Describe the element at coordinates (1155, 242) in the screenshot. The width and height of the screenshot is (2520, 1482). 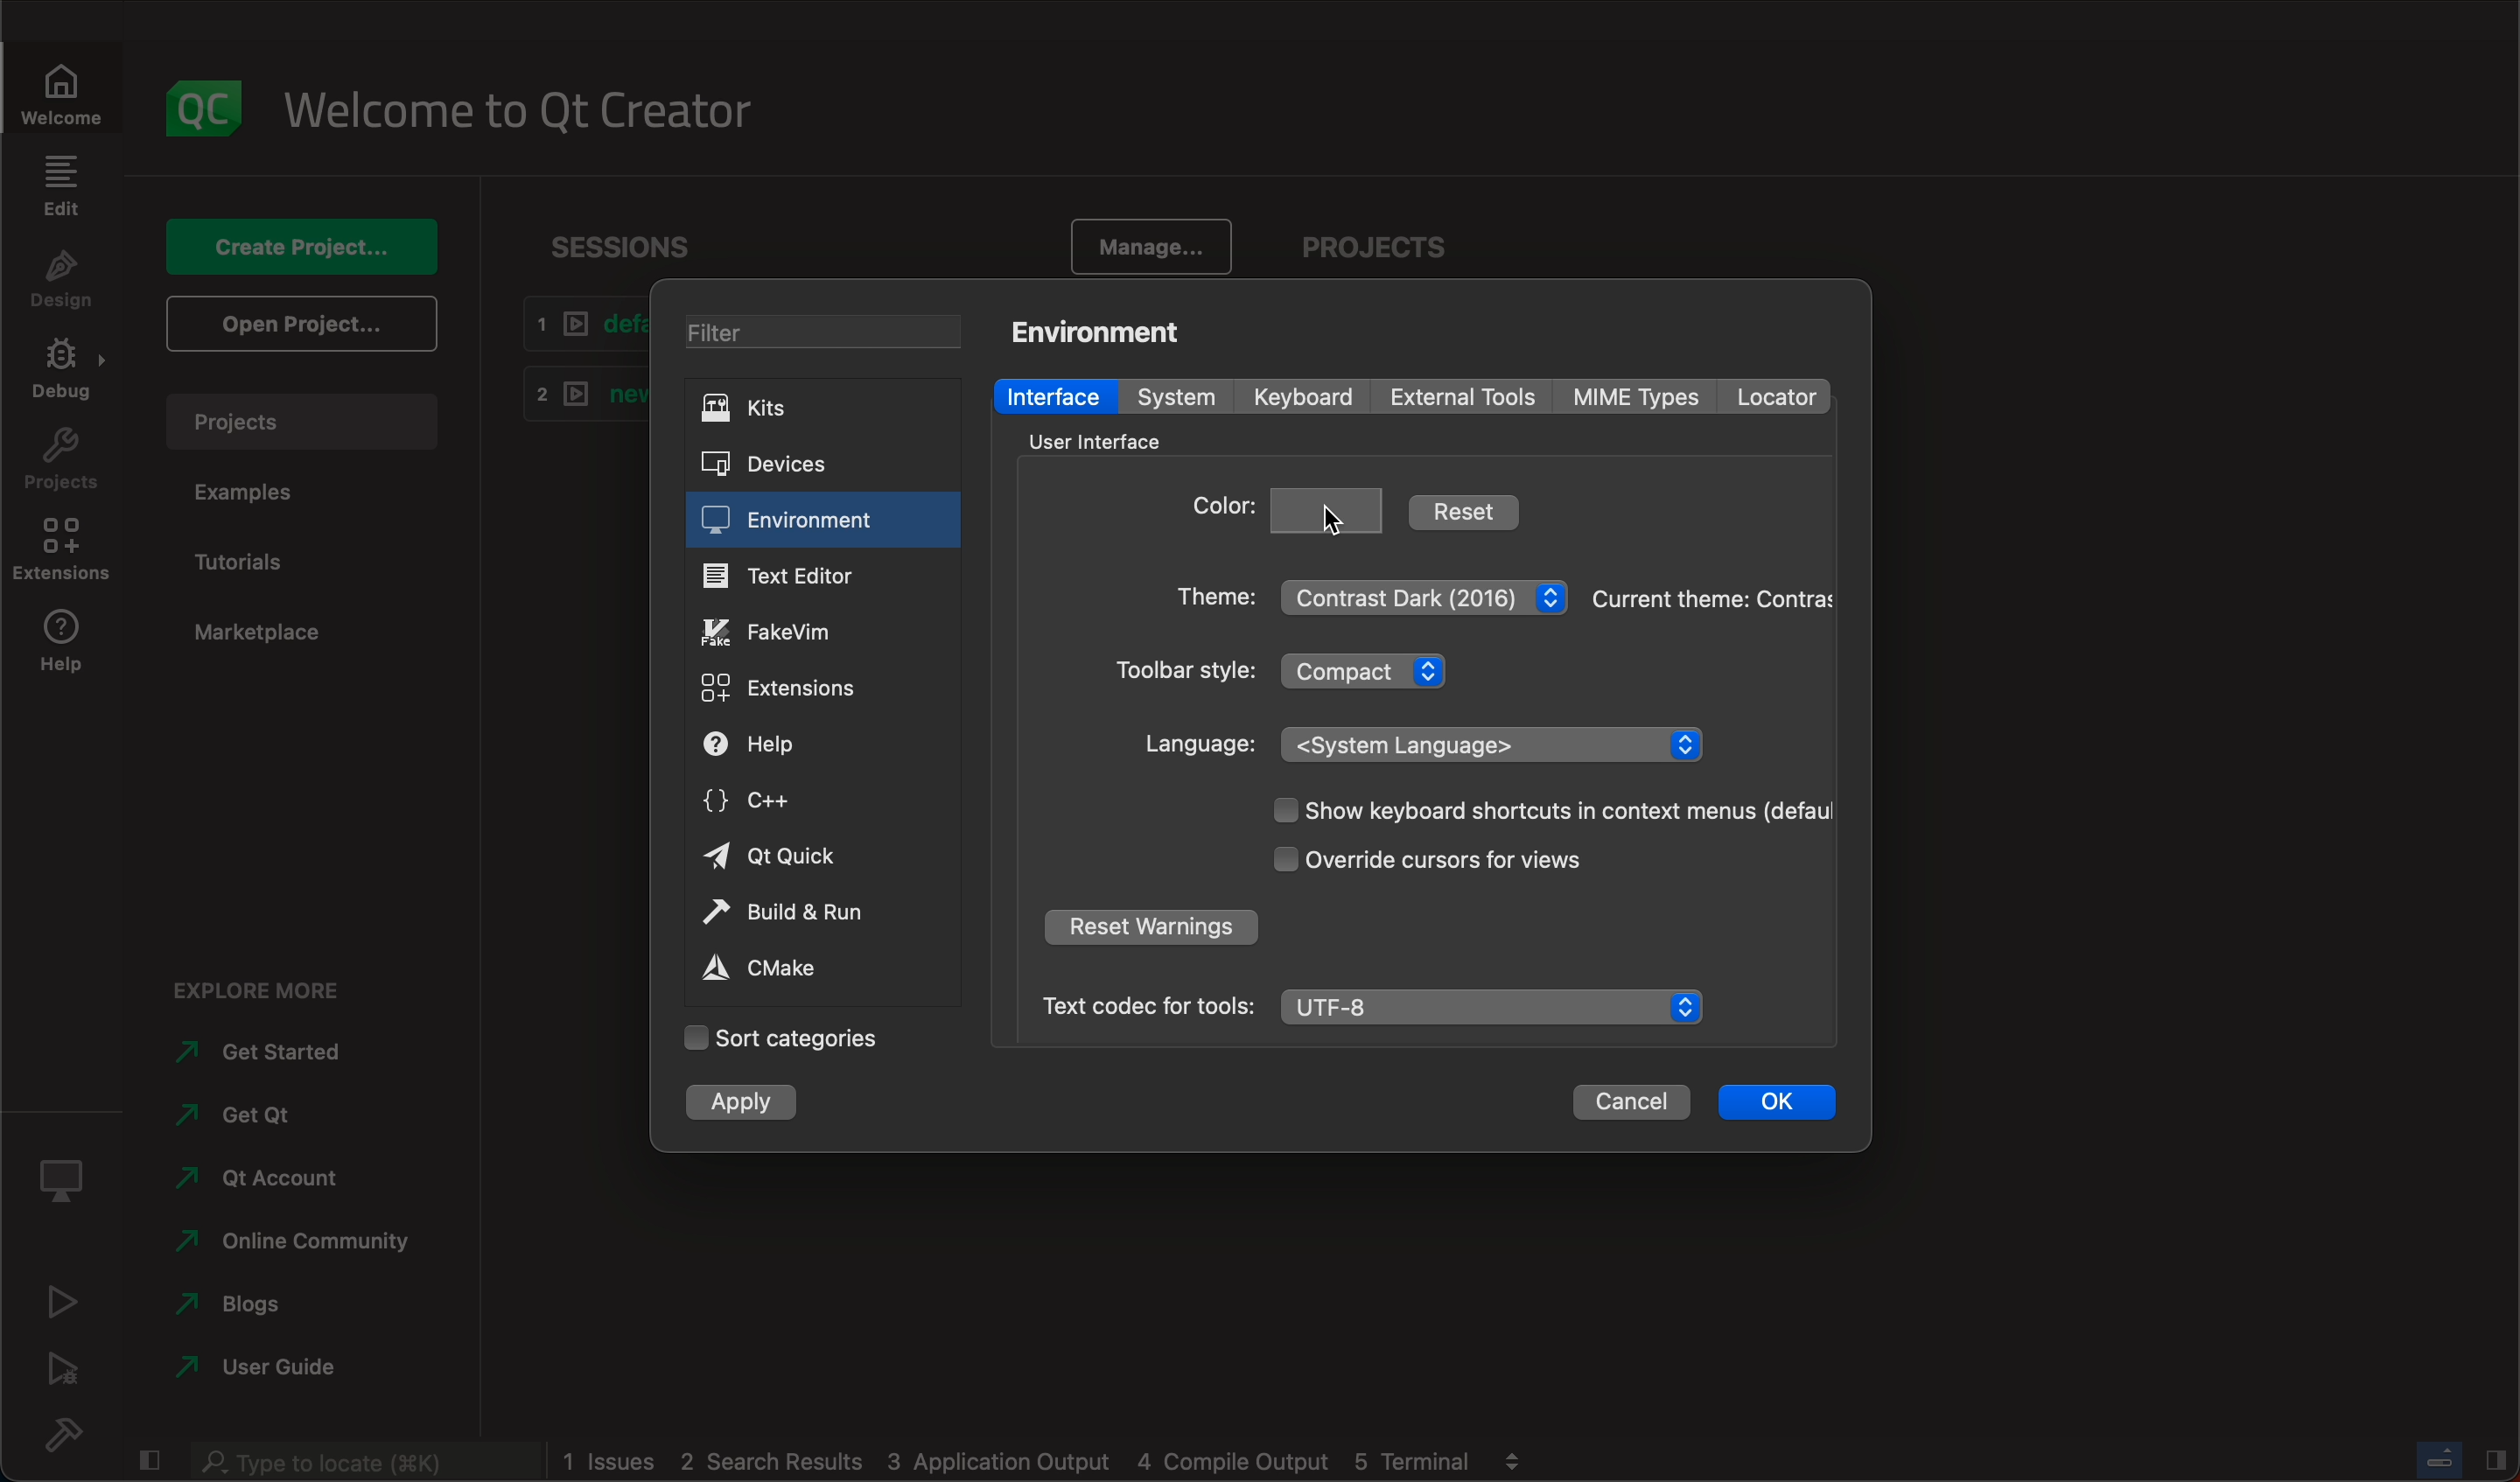
I see `manage` at that location.